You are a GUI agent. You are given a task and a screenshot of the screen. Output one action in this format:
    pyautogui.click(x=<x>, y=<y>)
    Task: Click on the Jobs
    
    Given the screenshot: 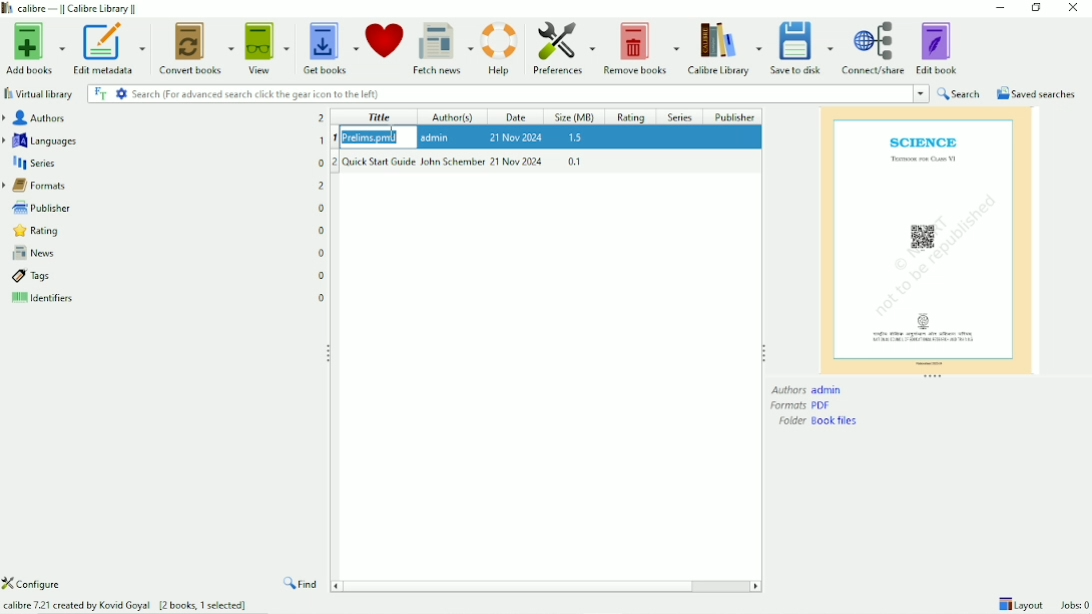 What is the action you would take?
    pyautogui.click(x=1075, y=605)
    